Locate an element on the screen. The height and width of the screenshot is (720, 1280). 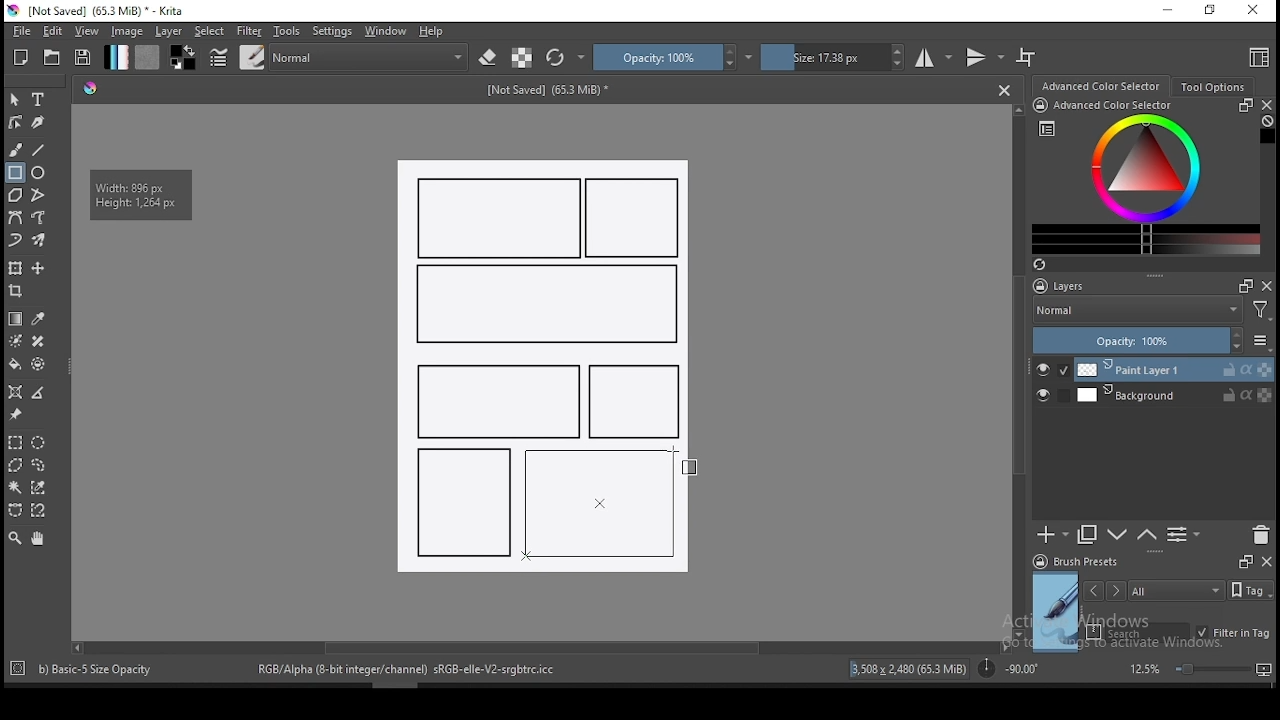
edit shapes tool is located at coordinates (15, 121).